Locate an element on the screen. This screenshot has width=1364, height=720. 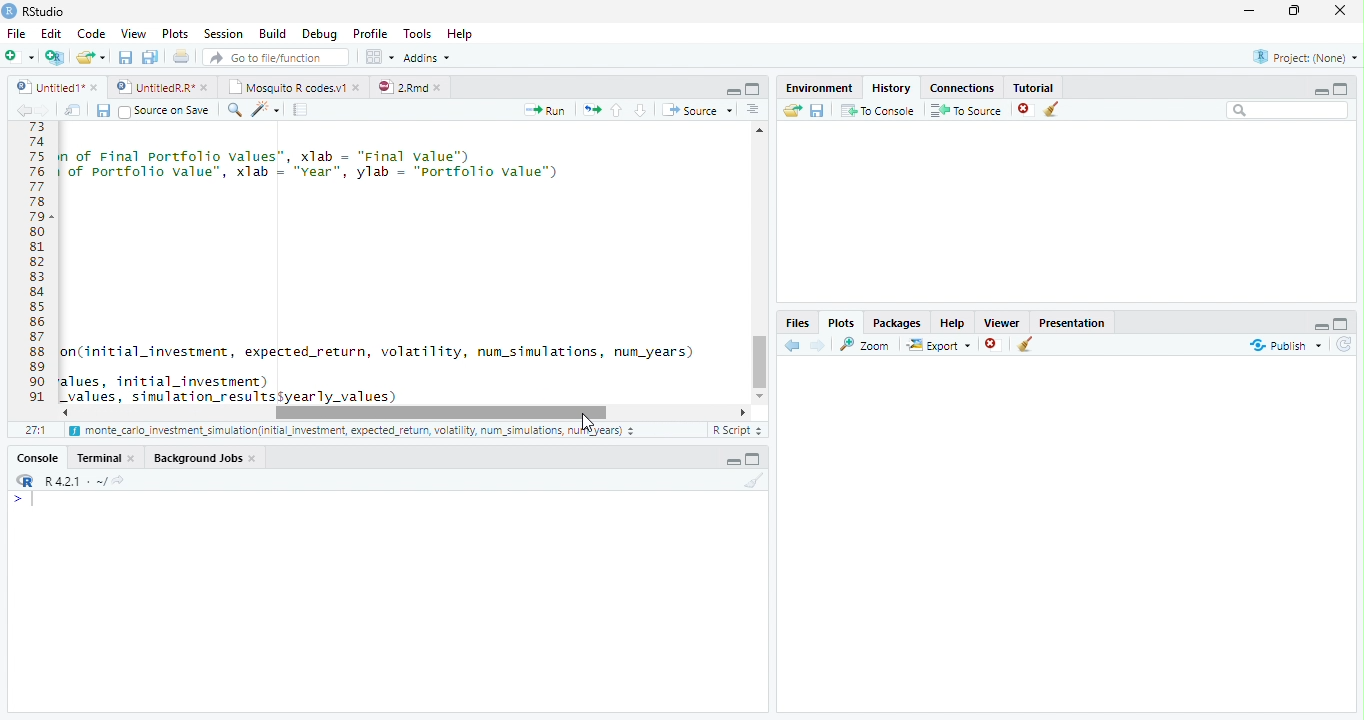
Open new file is located at coordinates (19, 56).